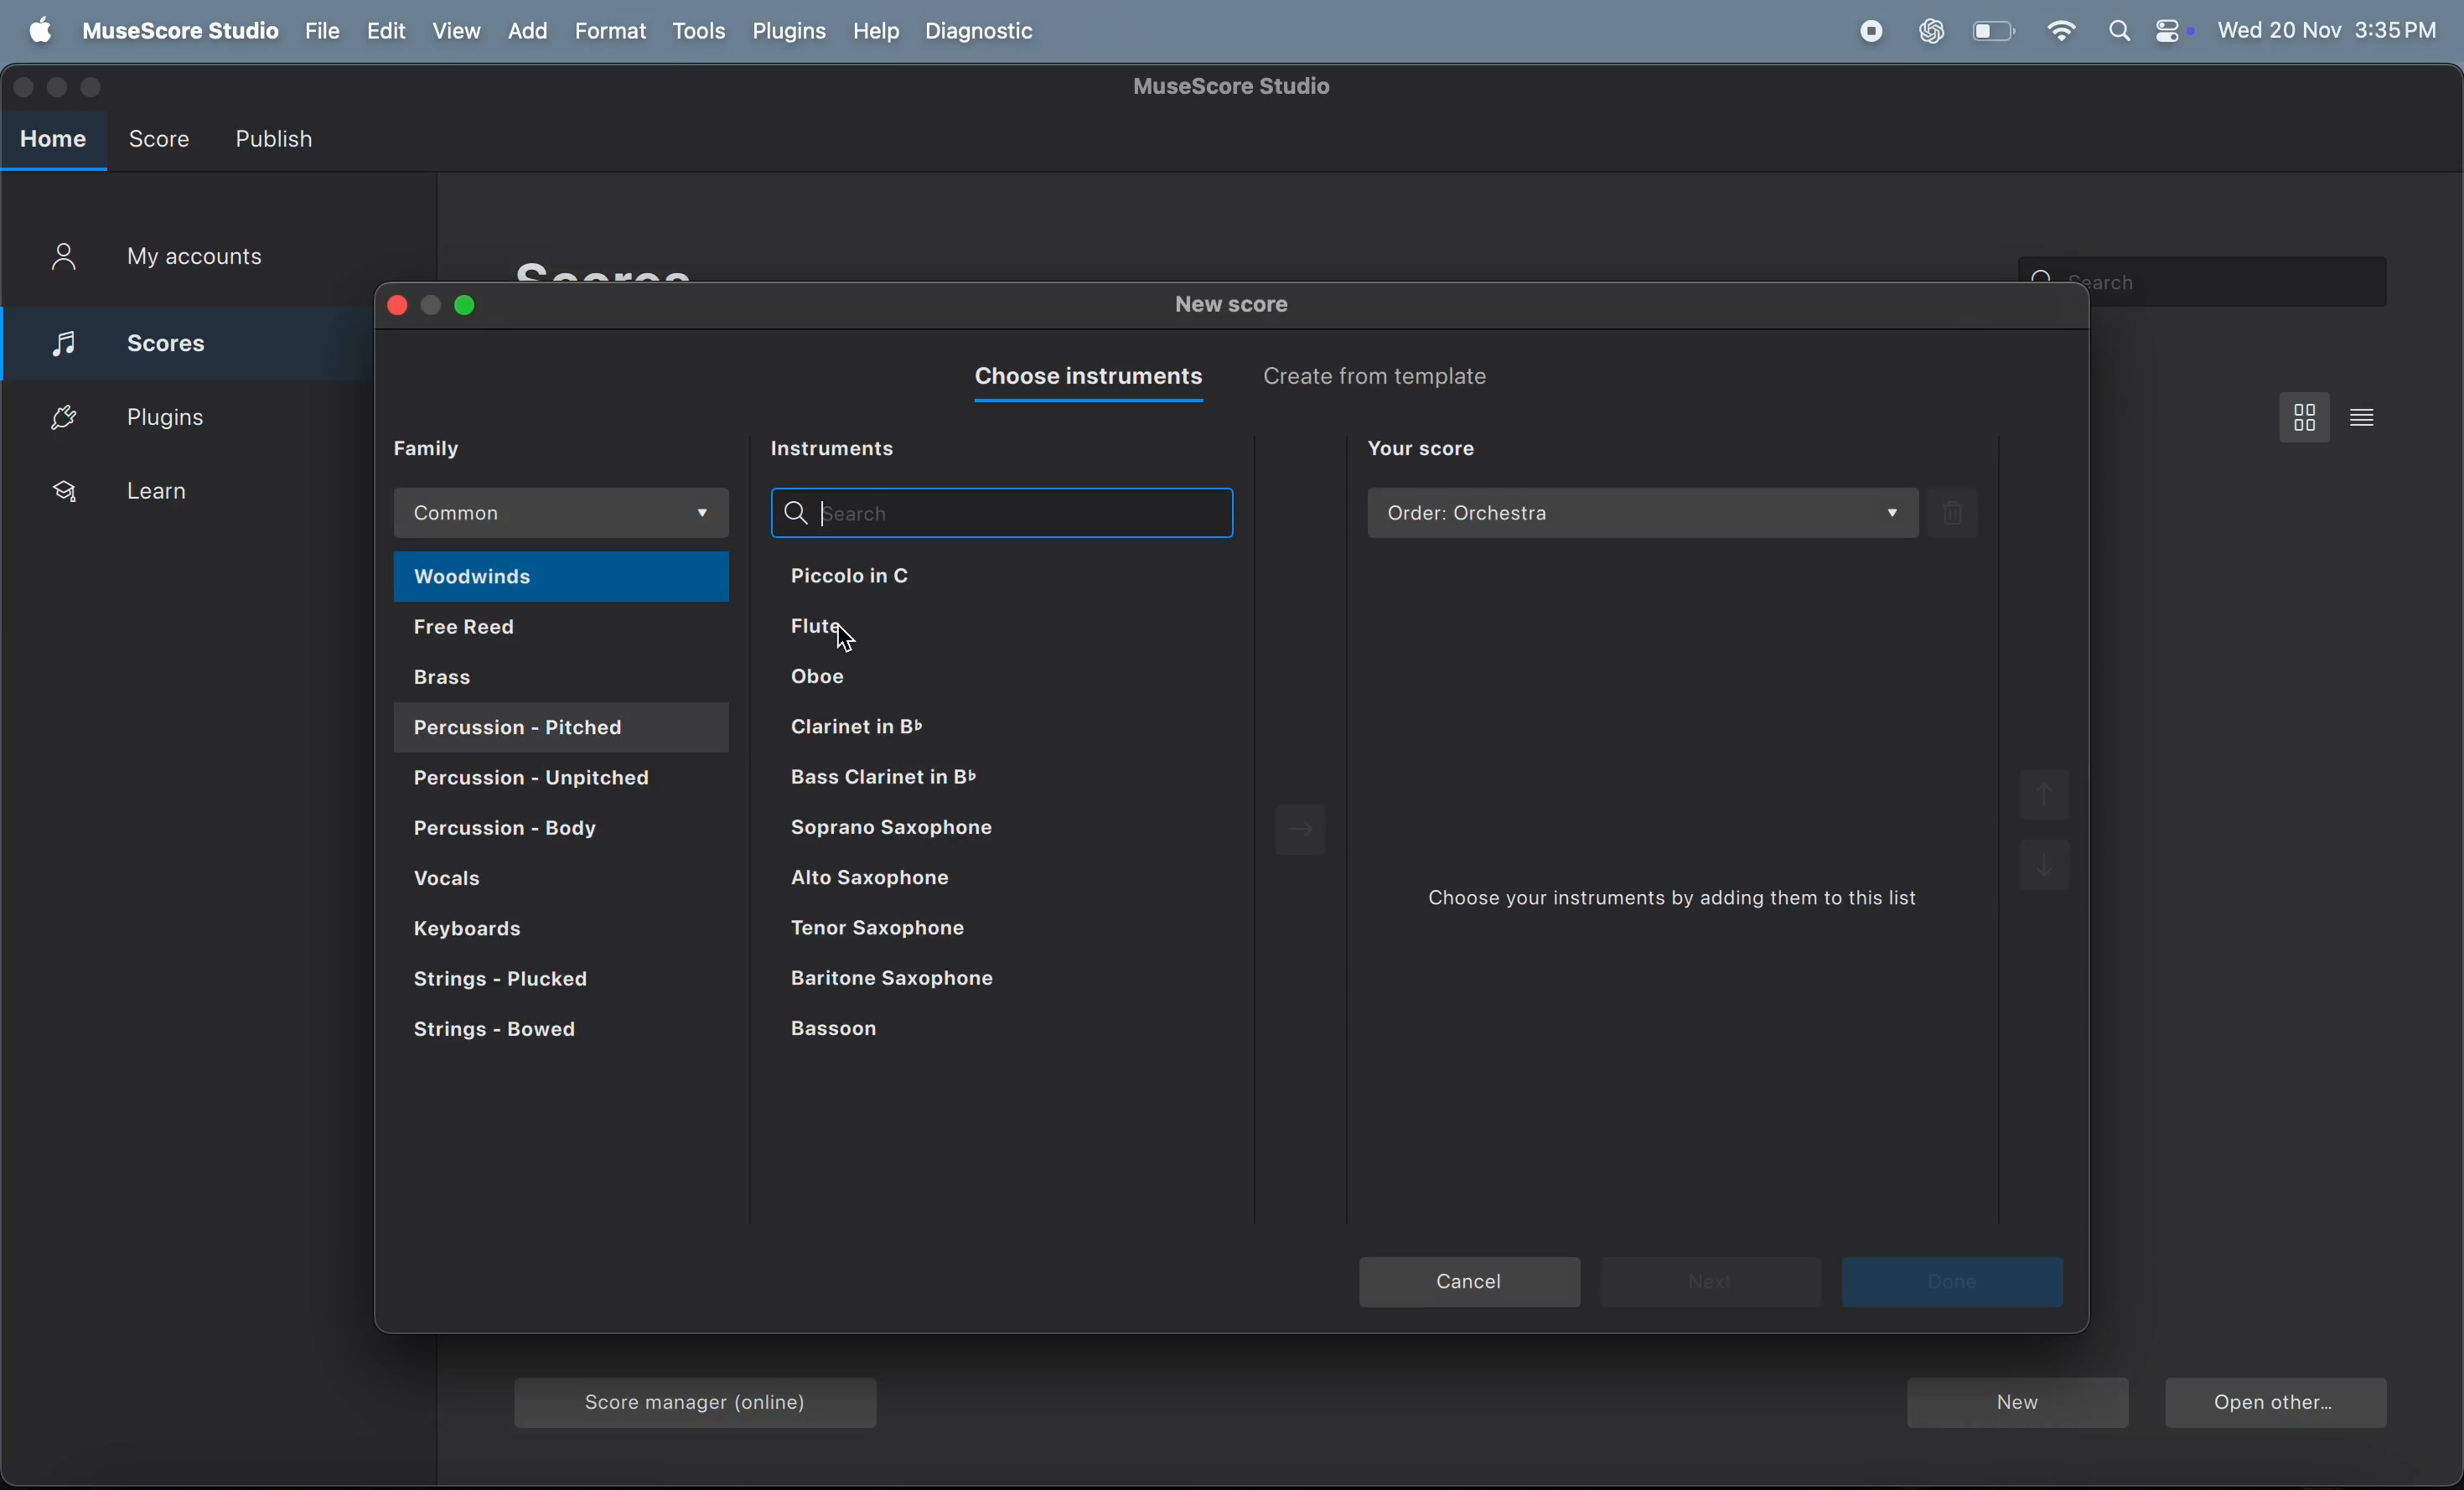 This screenshot has height=1490, width=2464. What do you see at coordinates (444, 447) in the screenshot?
I see `family` at bounding box center [444, 447].